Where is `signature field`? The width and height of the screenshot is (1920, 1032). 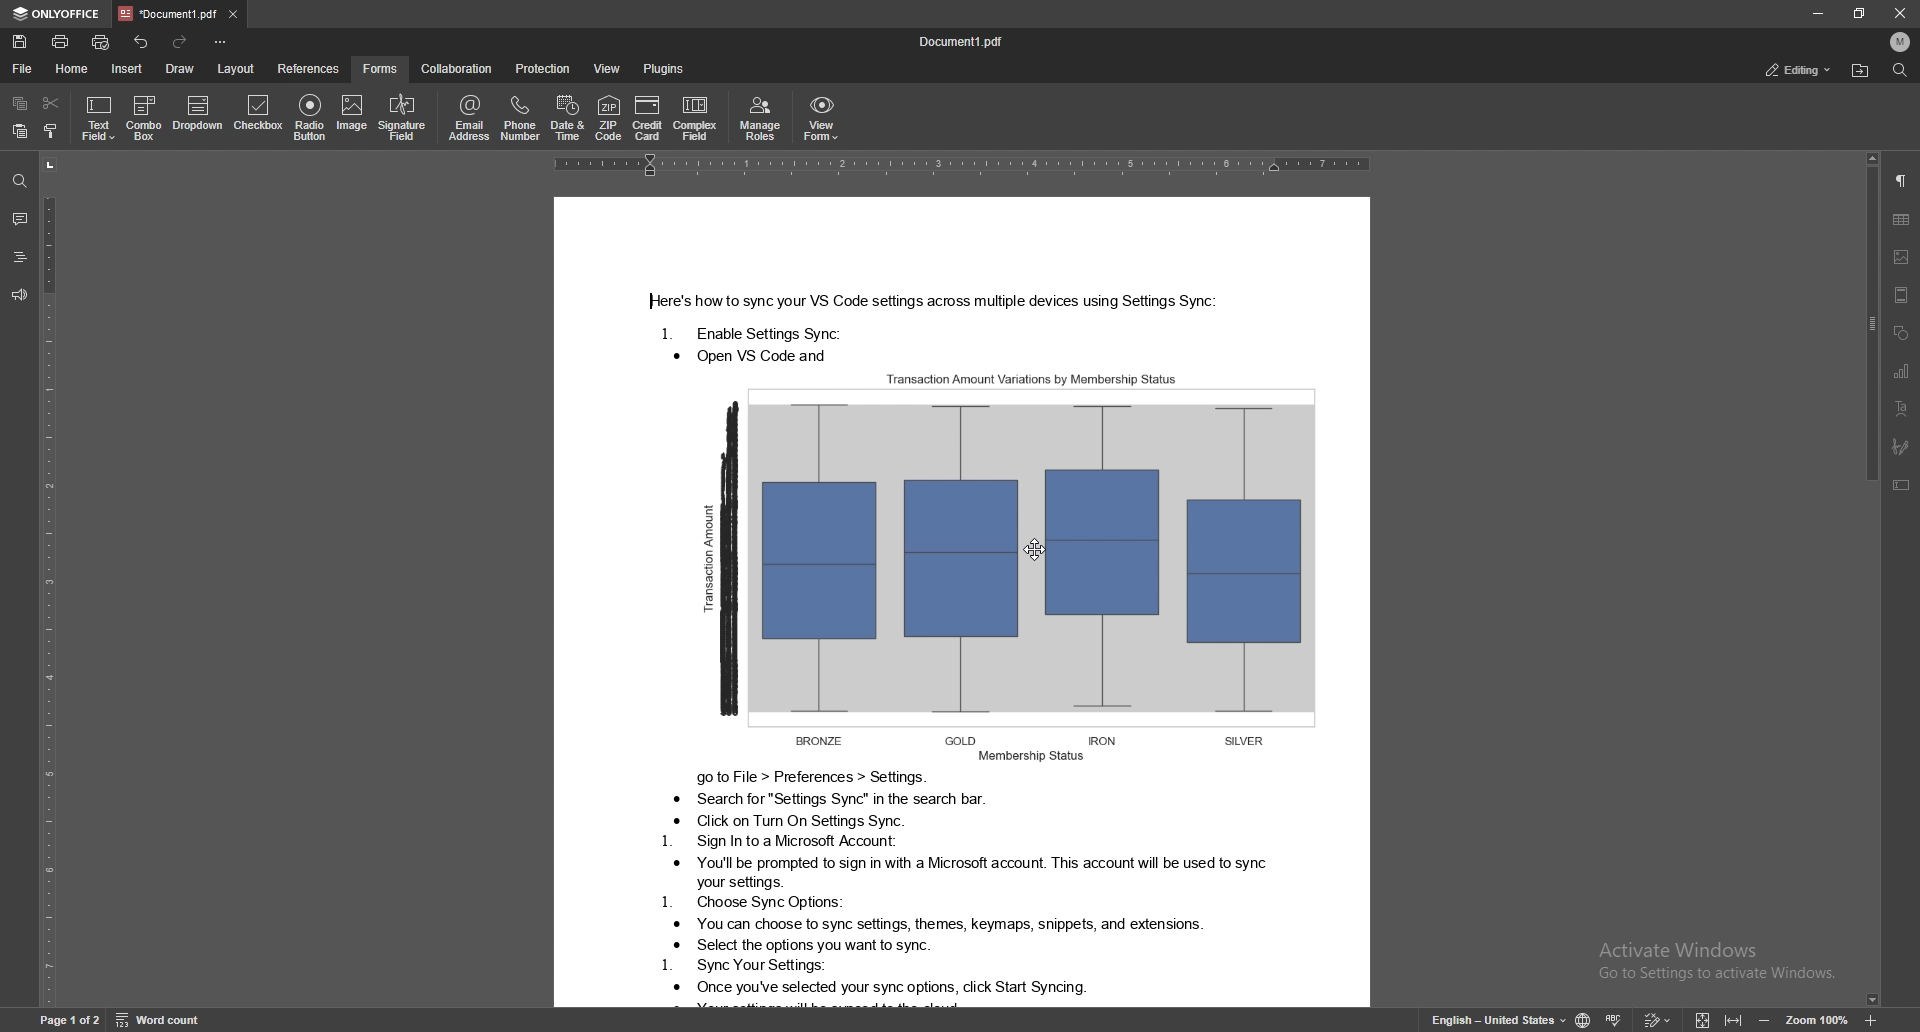
signature field is located at coordinates (402, 119).